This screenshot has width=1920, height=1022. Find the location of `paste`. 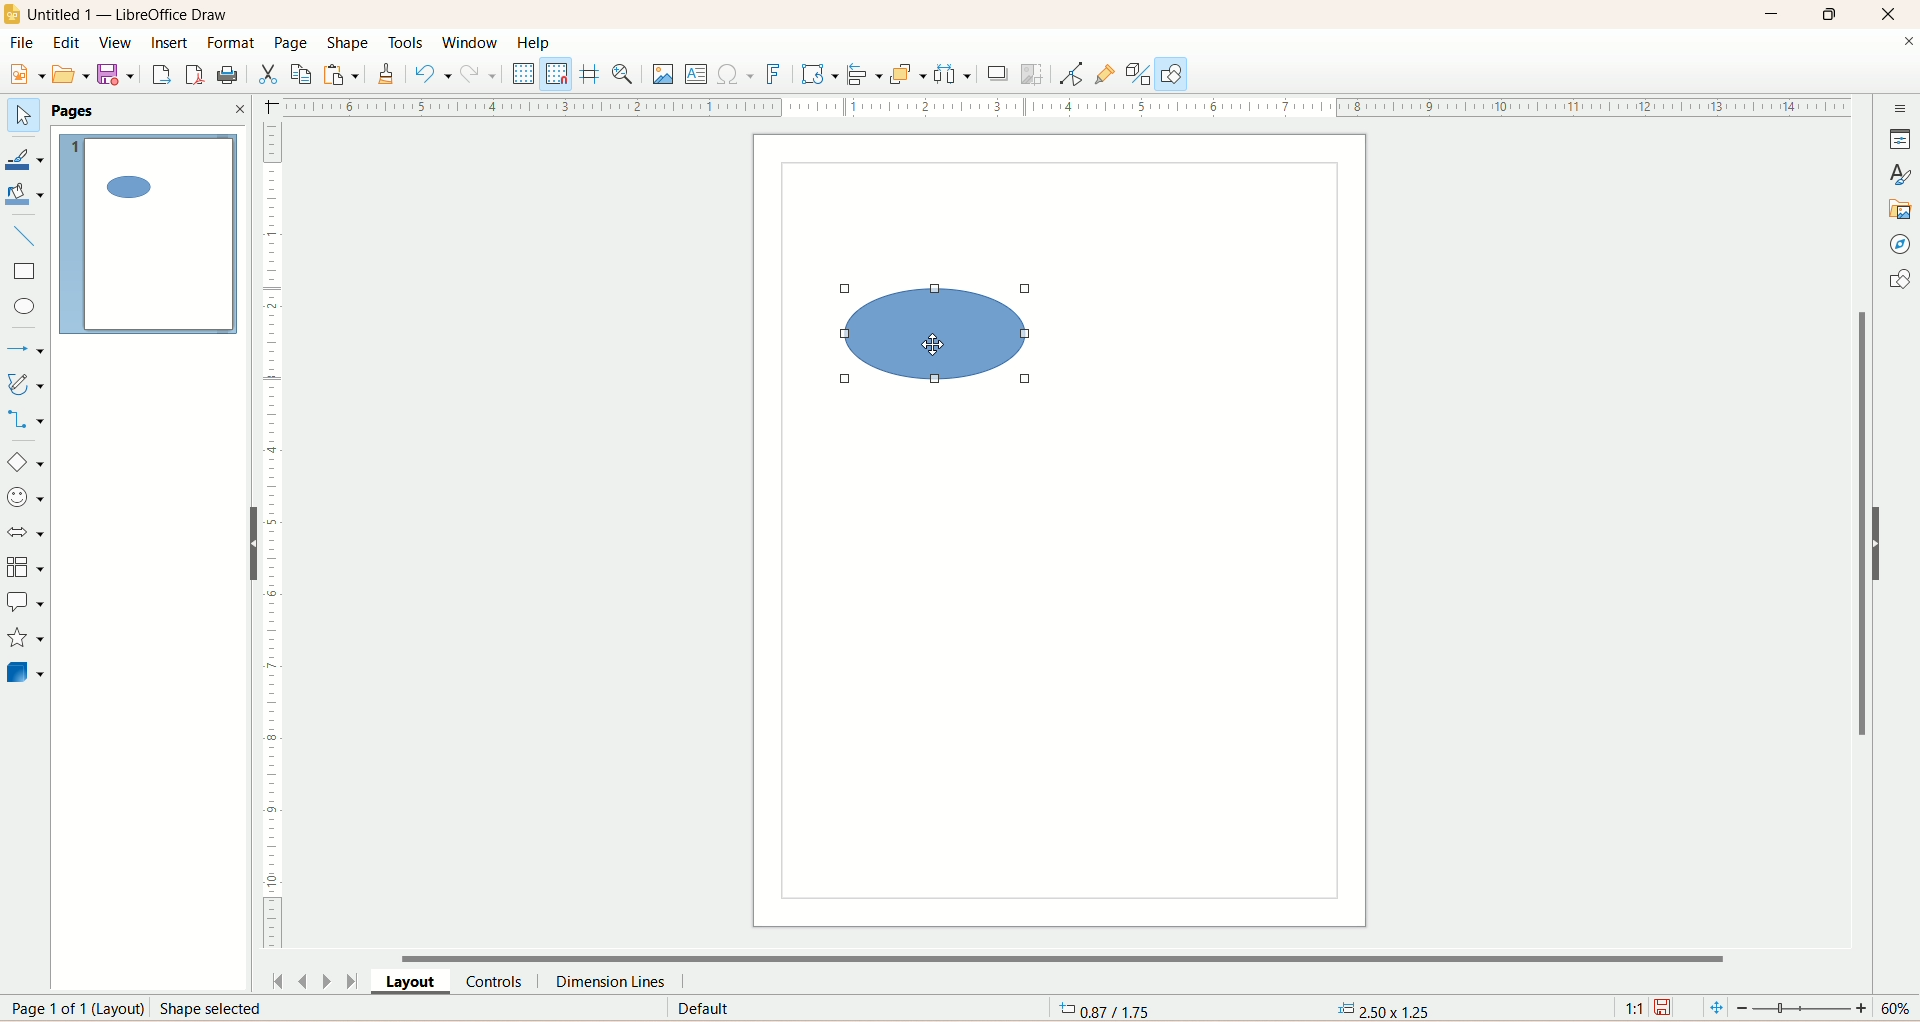

paste is located at coordinates (340, 74).